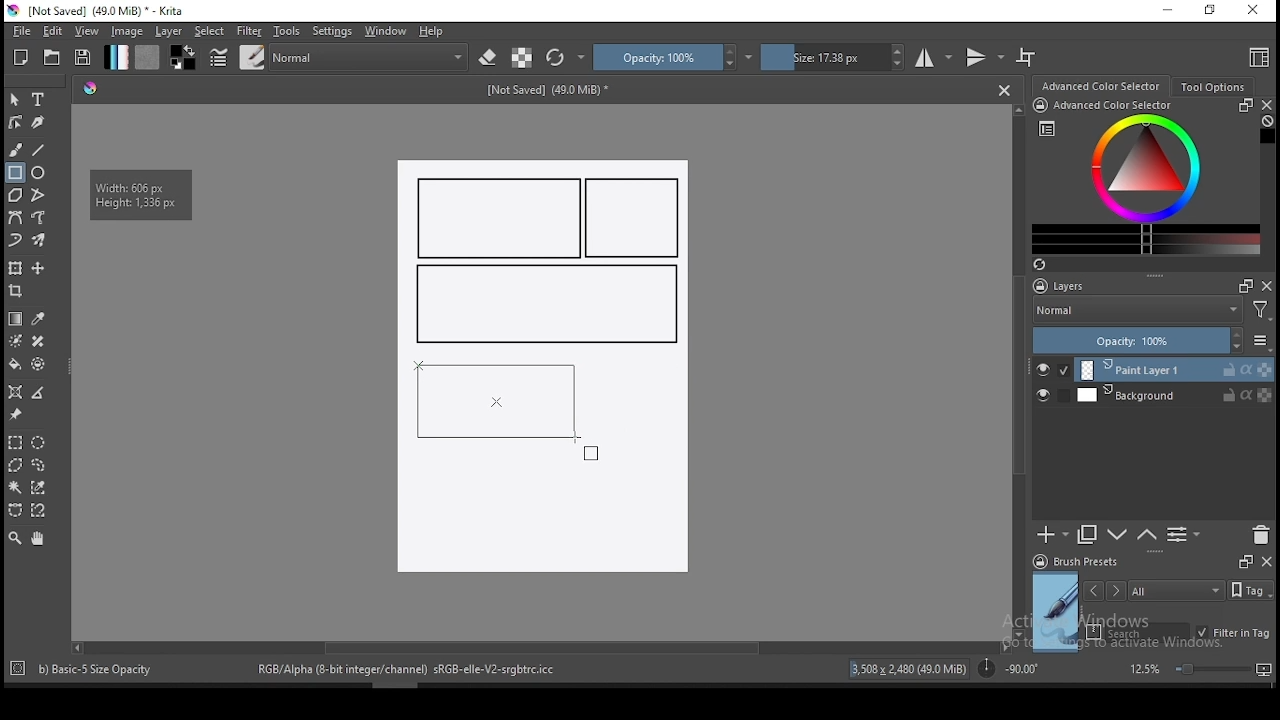 Image resolution: width=1280 pixels, height=720 pixels. Describe the element at coordinates (14, 442) in the screenshot. I see `rectangular selection tool` at that location.